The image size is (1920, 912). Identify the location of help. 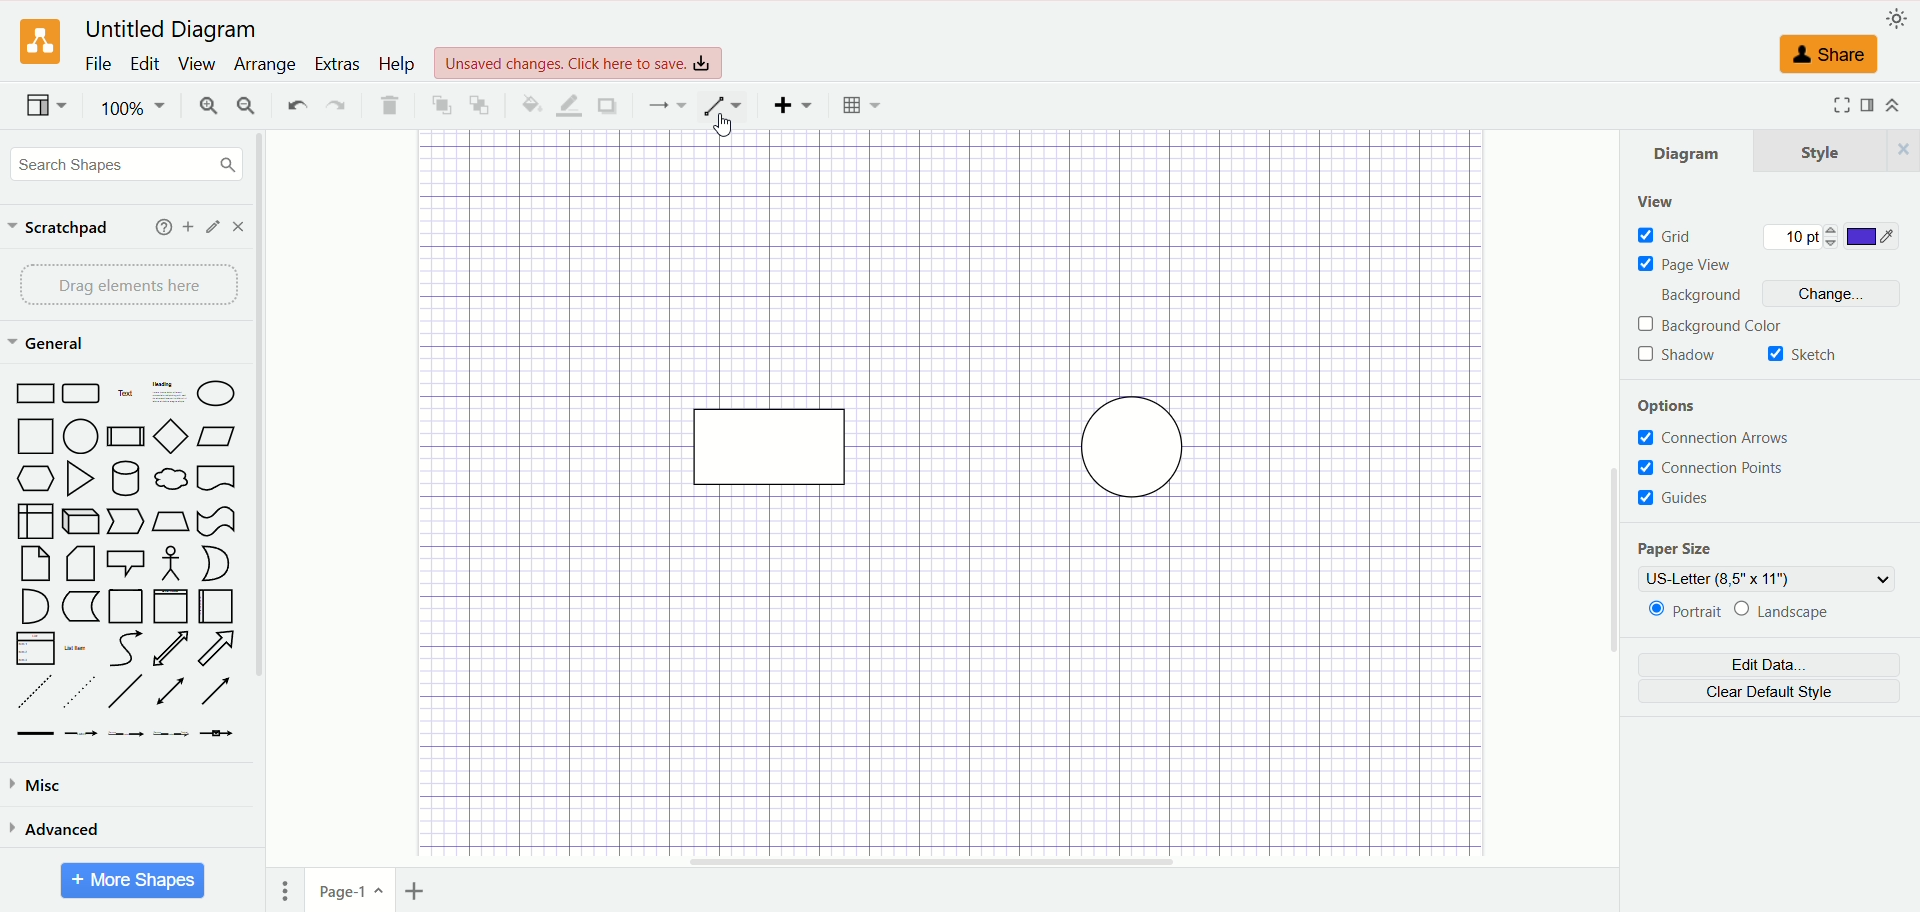
(160, 227).